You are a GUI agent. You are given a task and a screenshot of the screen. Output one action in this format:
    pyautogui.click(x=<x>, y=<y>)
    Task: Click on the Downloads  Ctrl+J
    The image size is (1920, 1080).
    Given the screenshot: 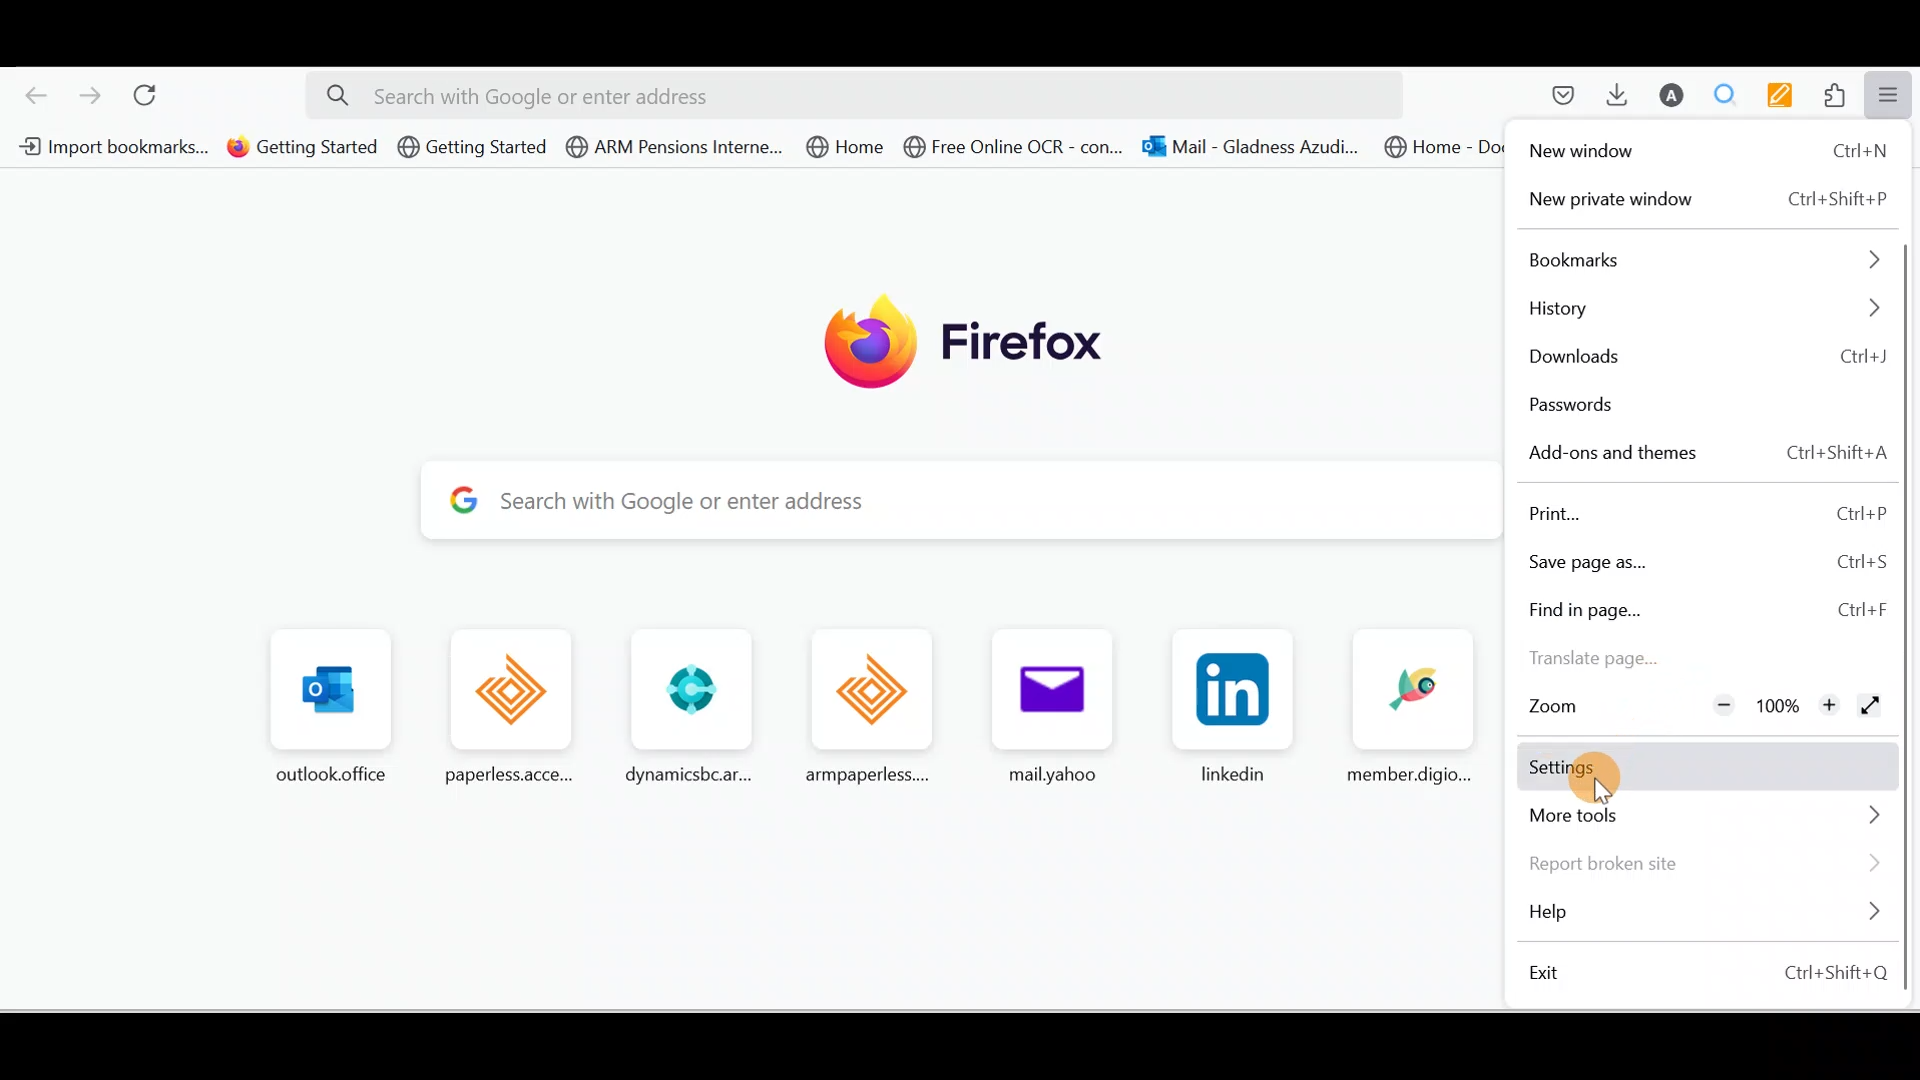 What is the action you would take?
    pyautogui.click(x=1707, y=358)
    